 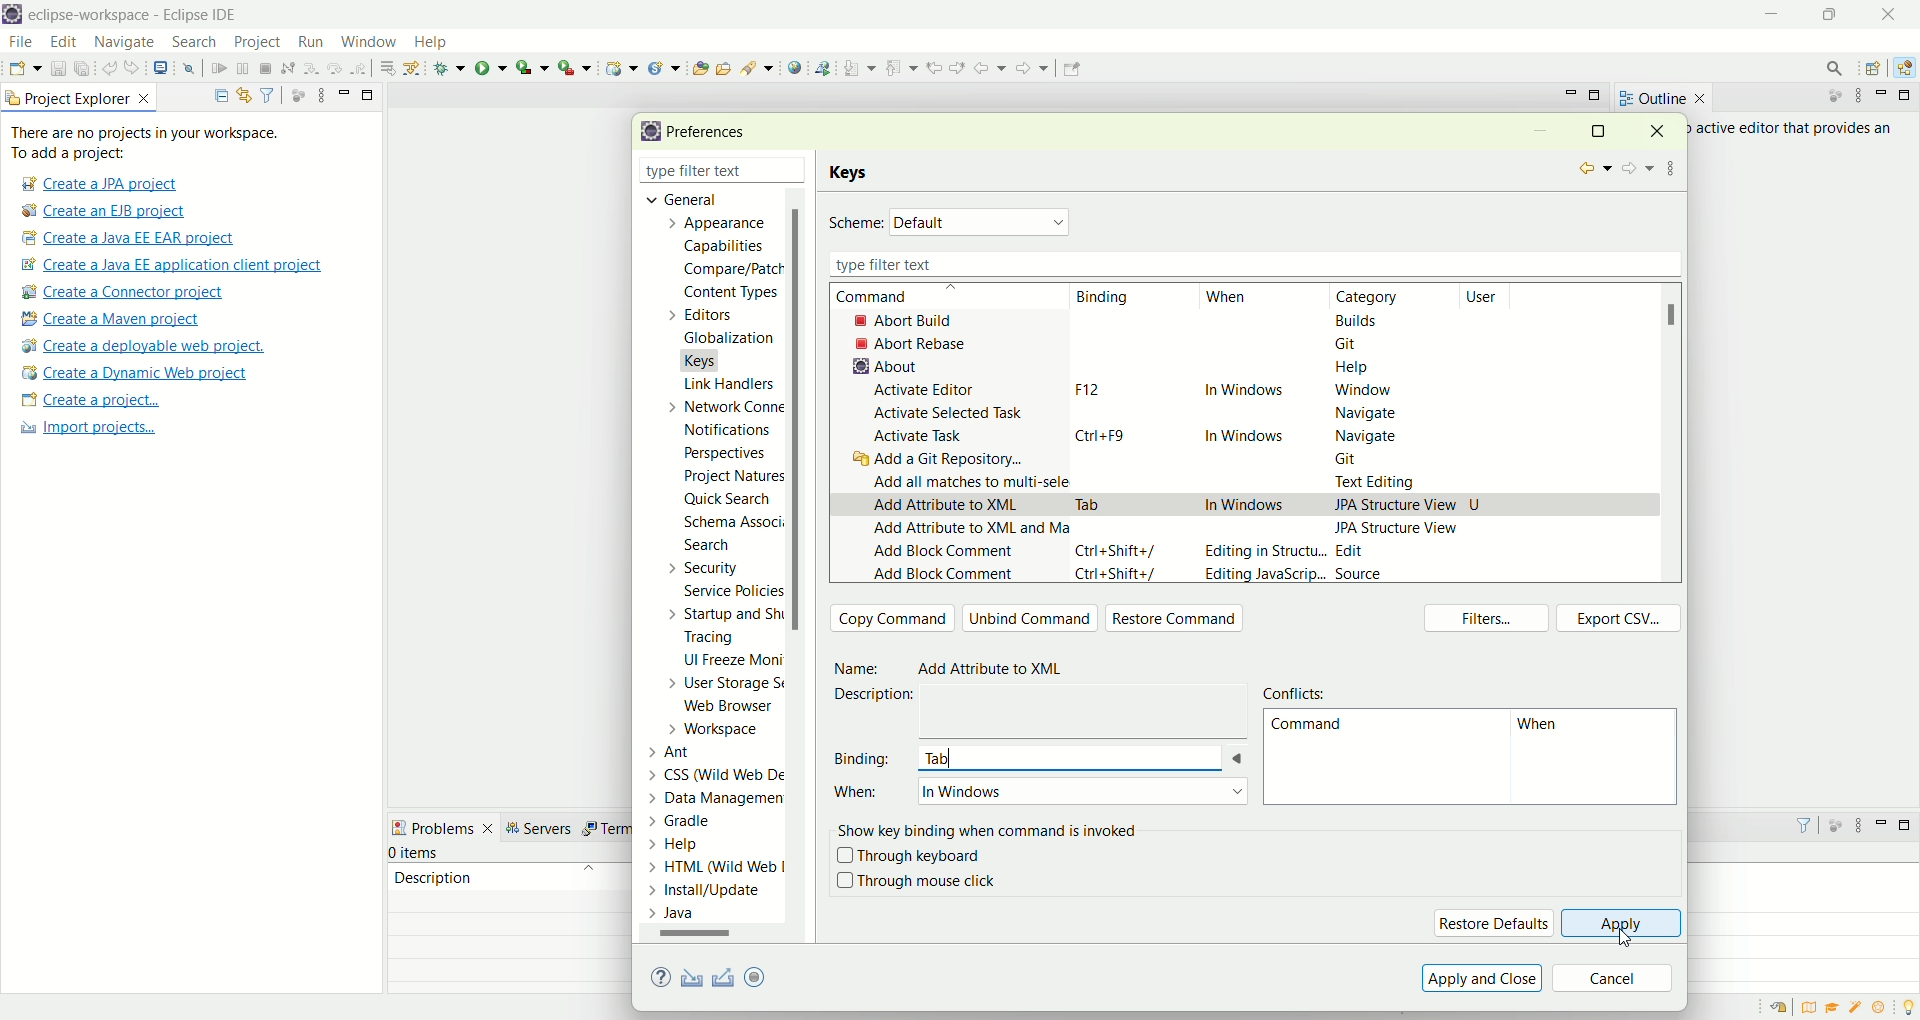 I want to click on servers, so click(x=544, y=828).